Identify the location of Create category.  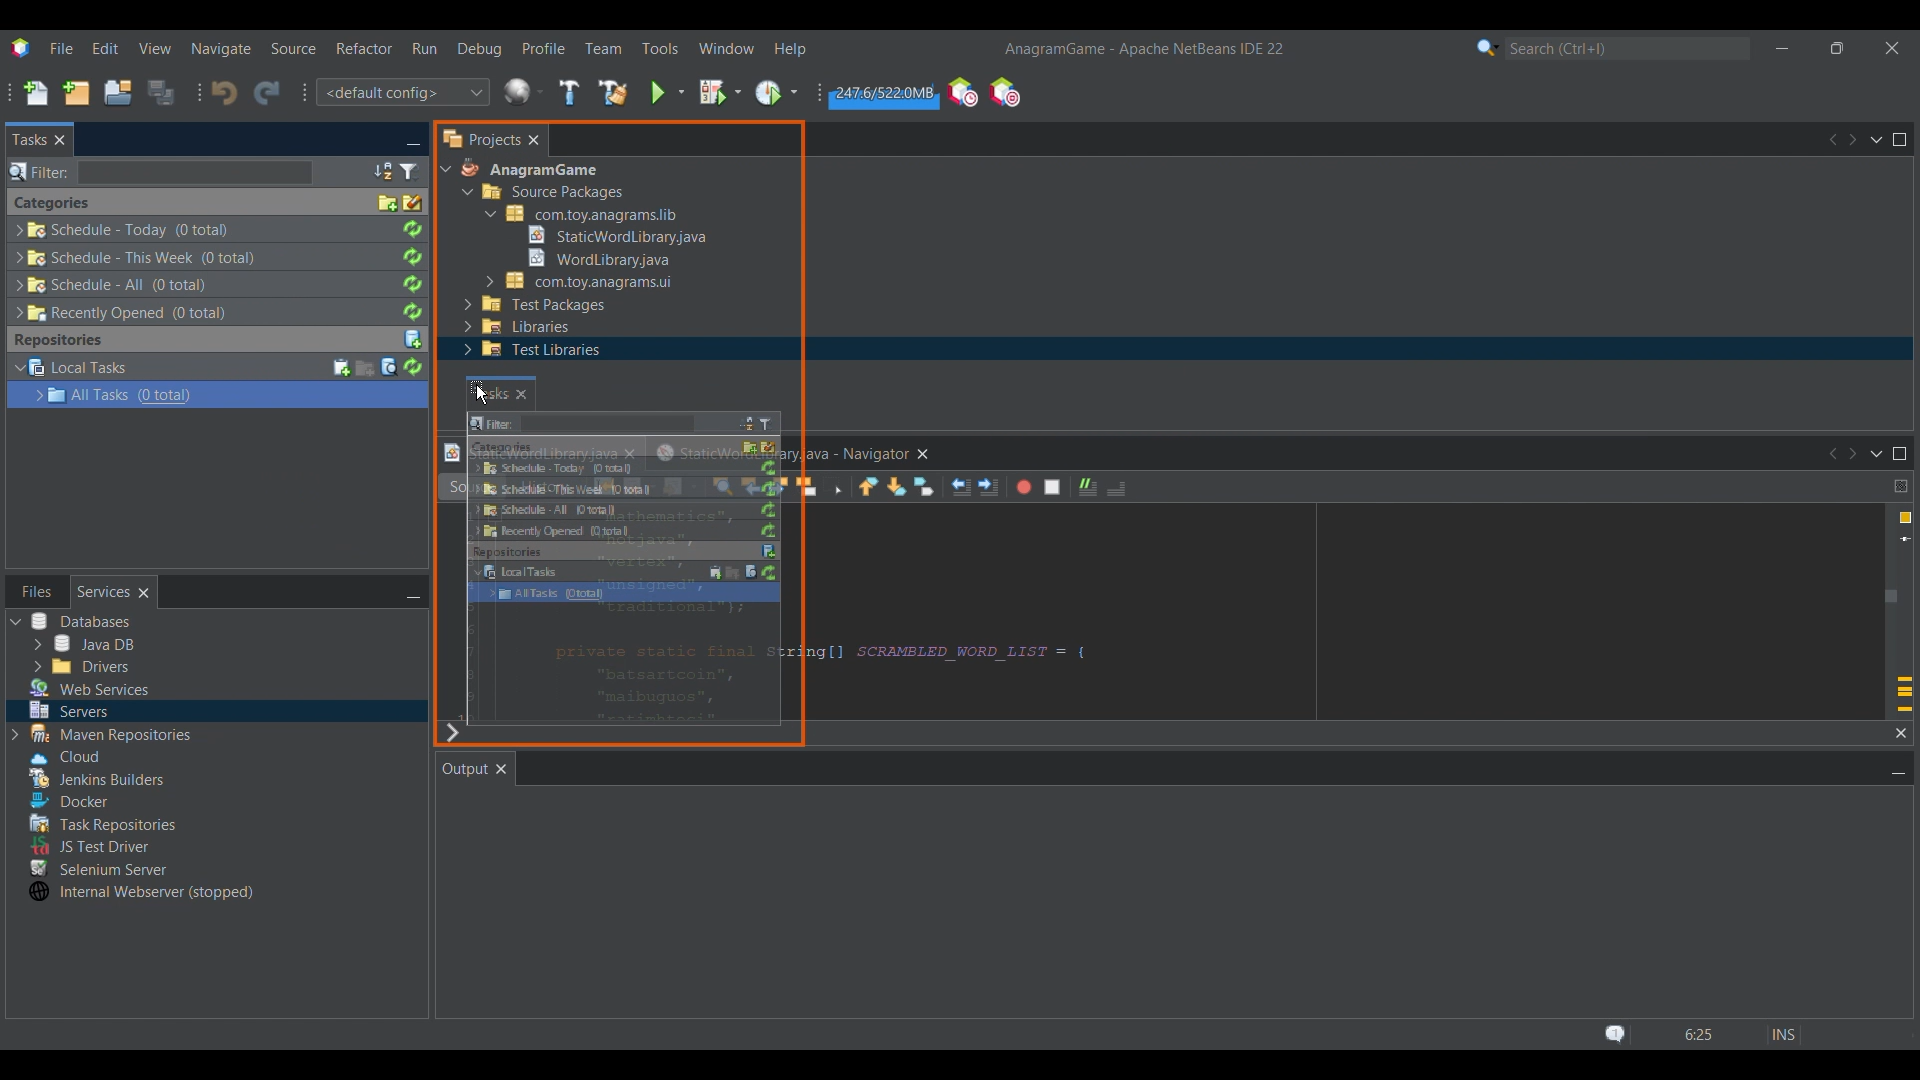
(388, 203).